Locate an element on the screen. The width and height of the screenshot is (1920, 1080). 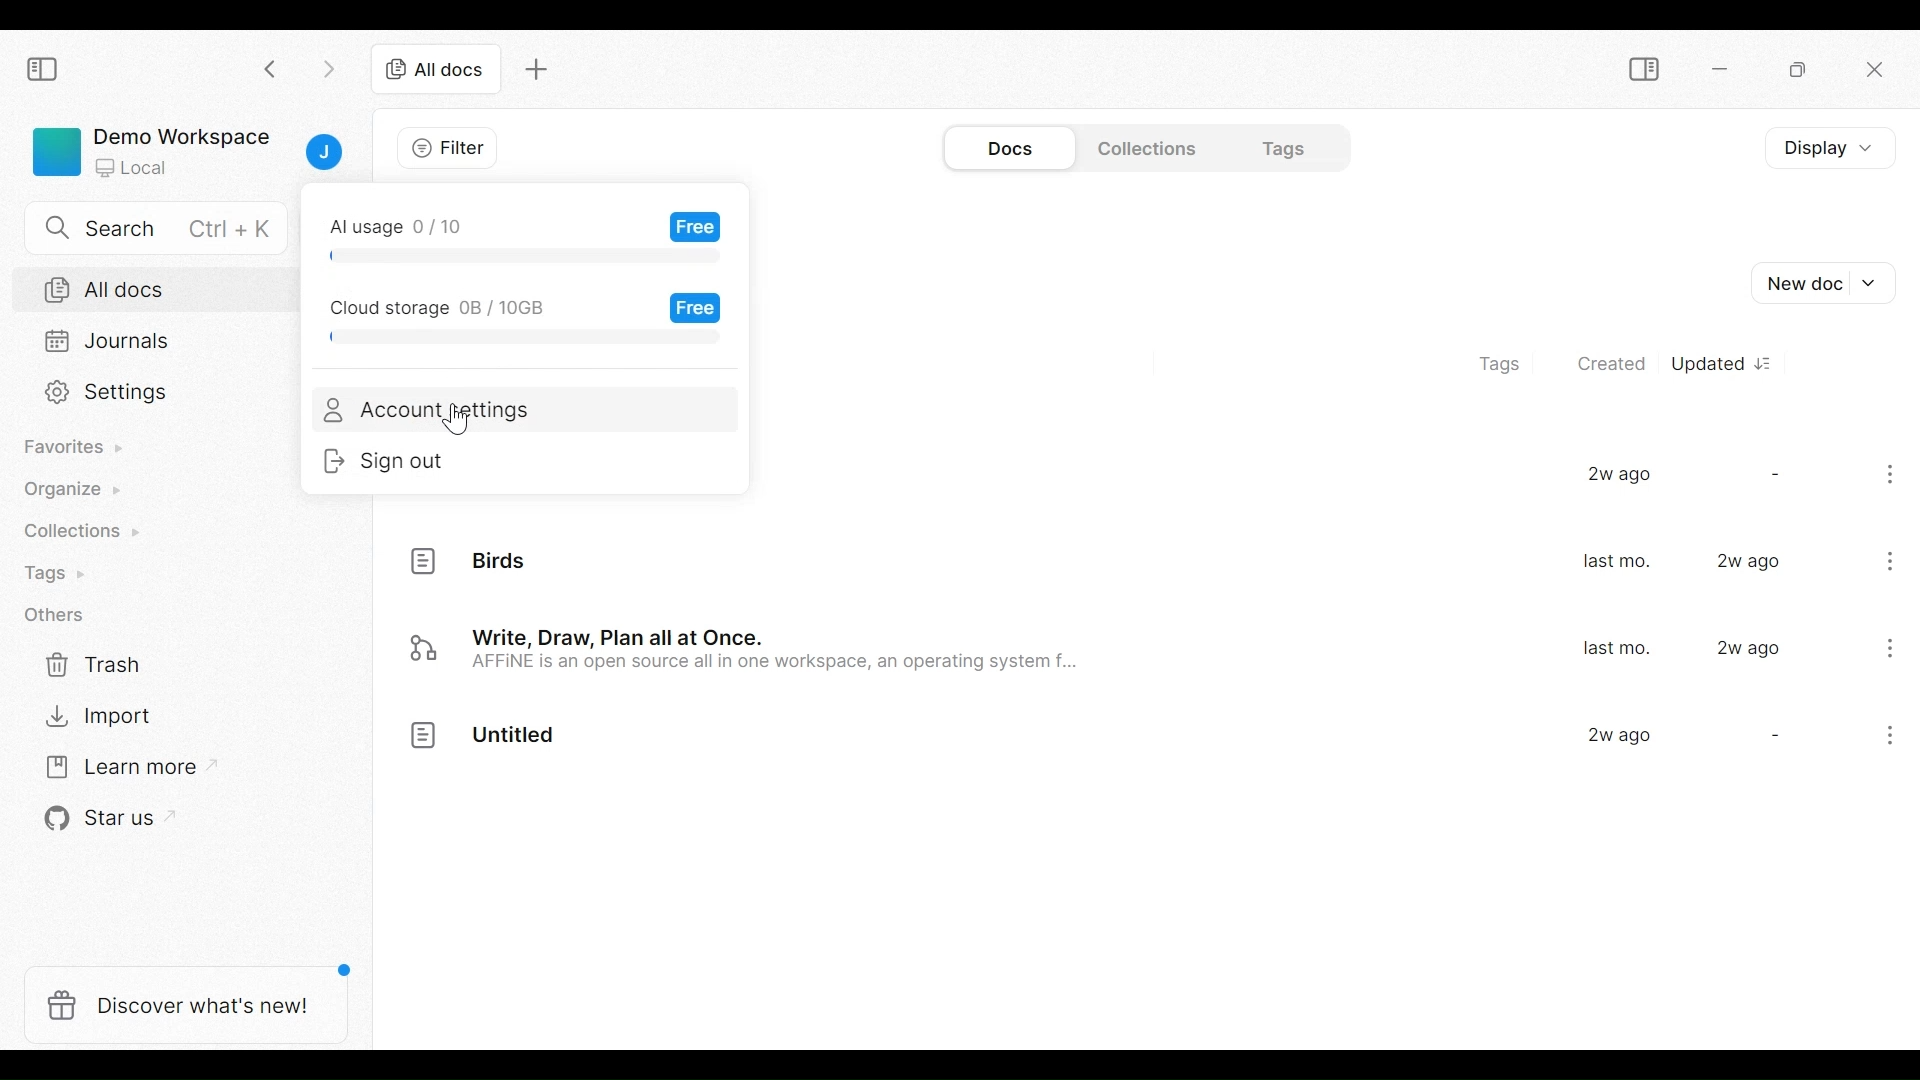
AFFINE is an open source all in one workspace, an operating system f... is located at coordinates (784, 667).